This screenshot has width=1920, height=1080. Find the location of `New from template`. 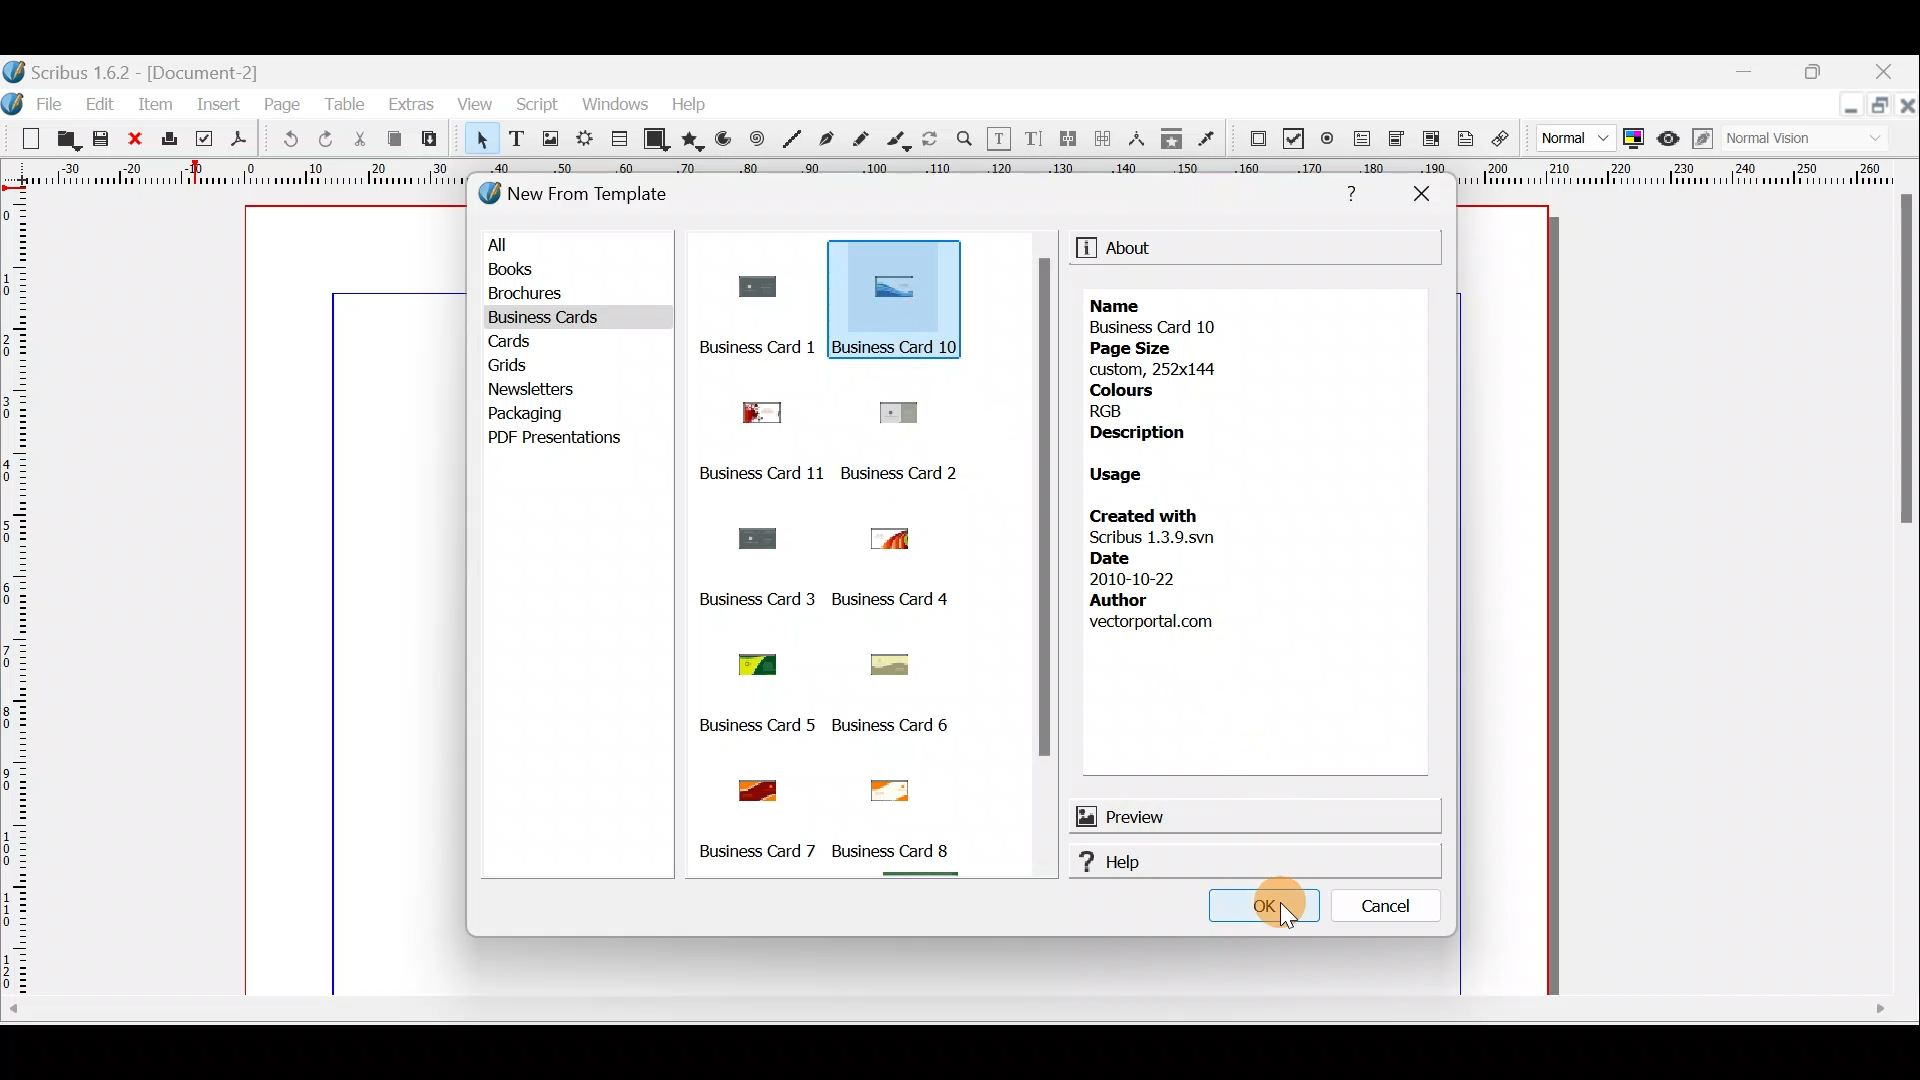

New from template is located at coordinates (590, 197).